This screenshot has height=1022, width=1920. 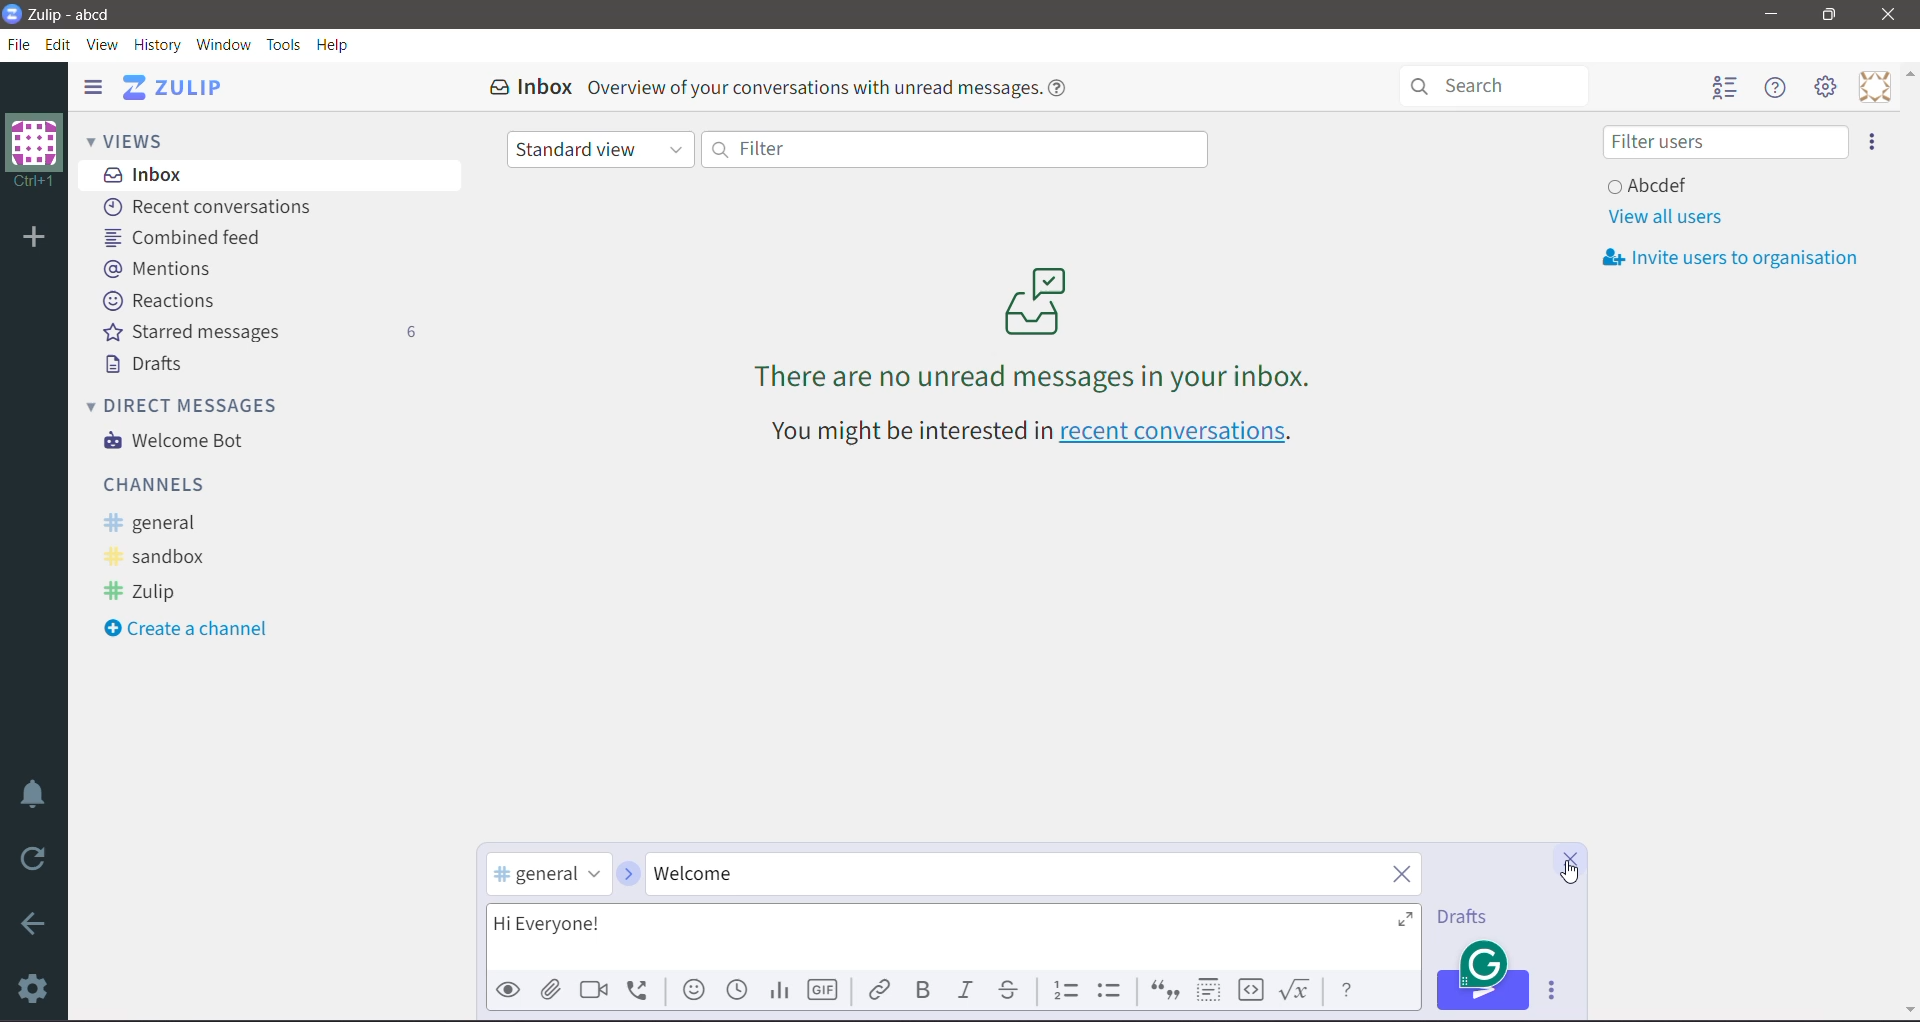 I want to click on Restore Down, so click(x=1829, y=15).